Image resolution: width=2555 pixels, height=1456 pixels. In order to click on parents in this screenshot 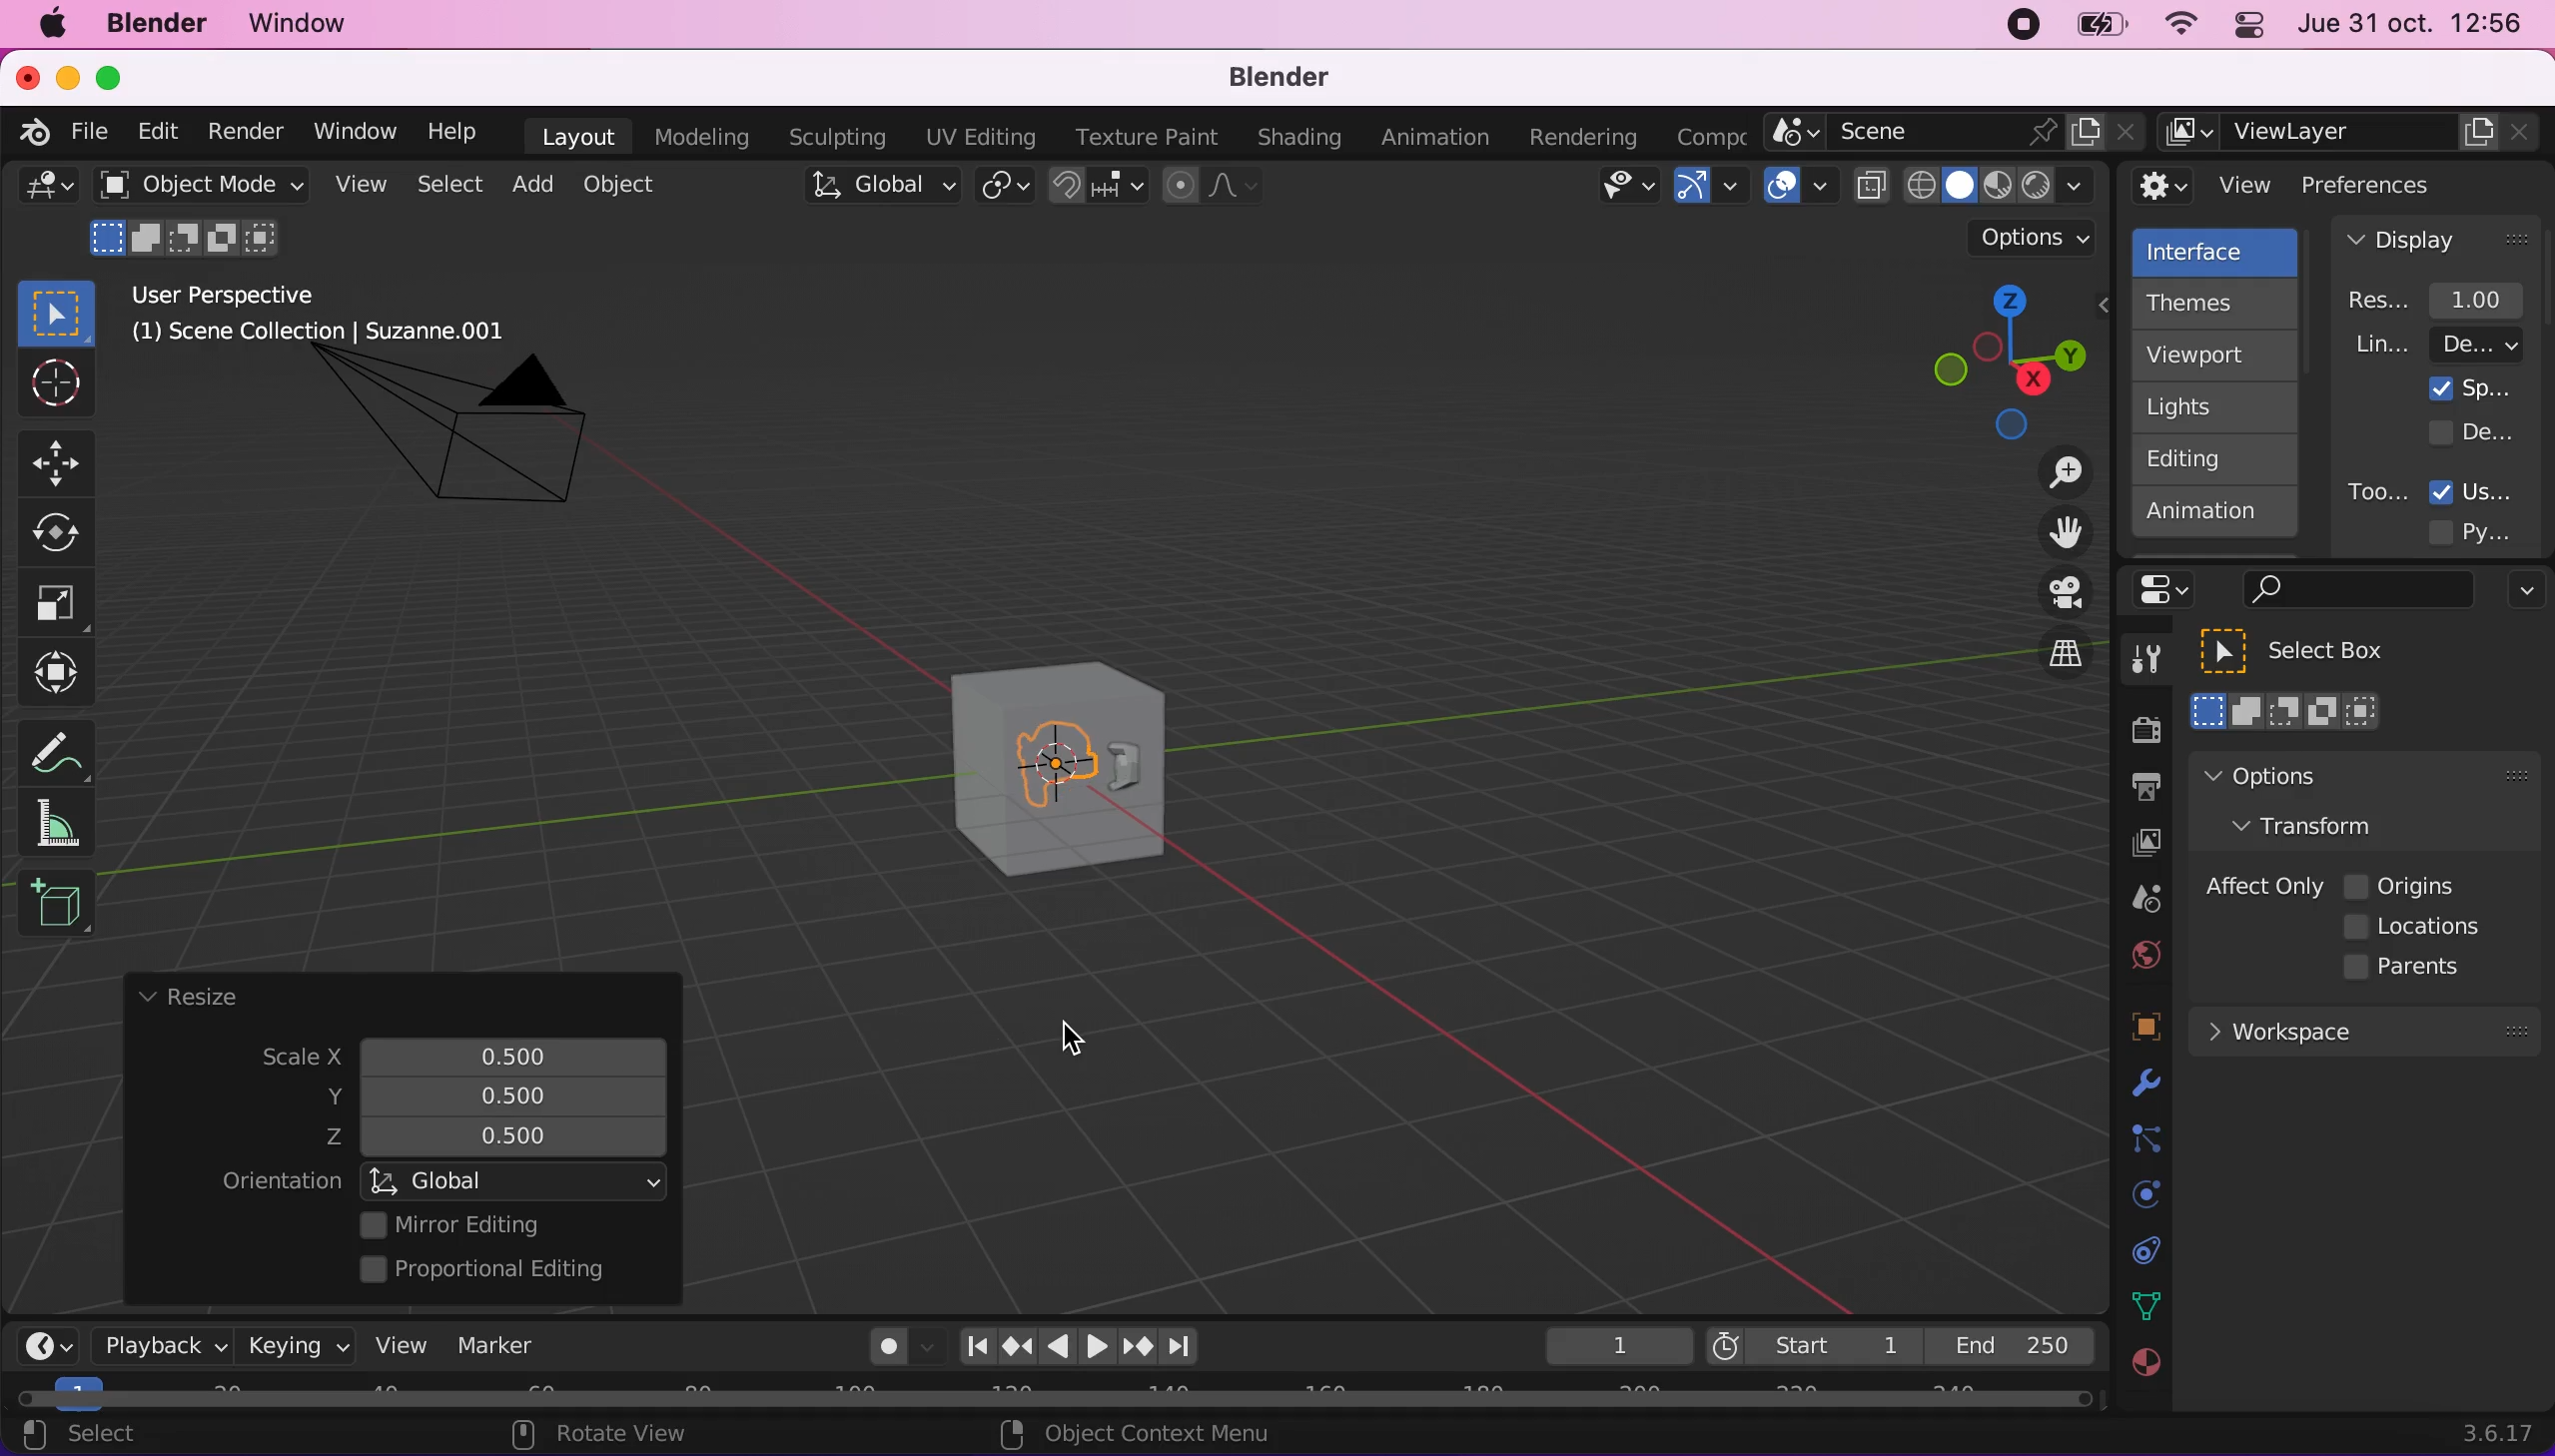, I will do `click(2412, 968)`.